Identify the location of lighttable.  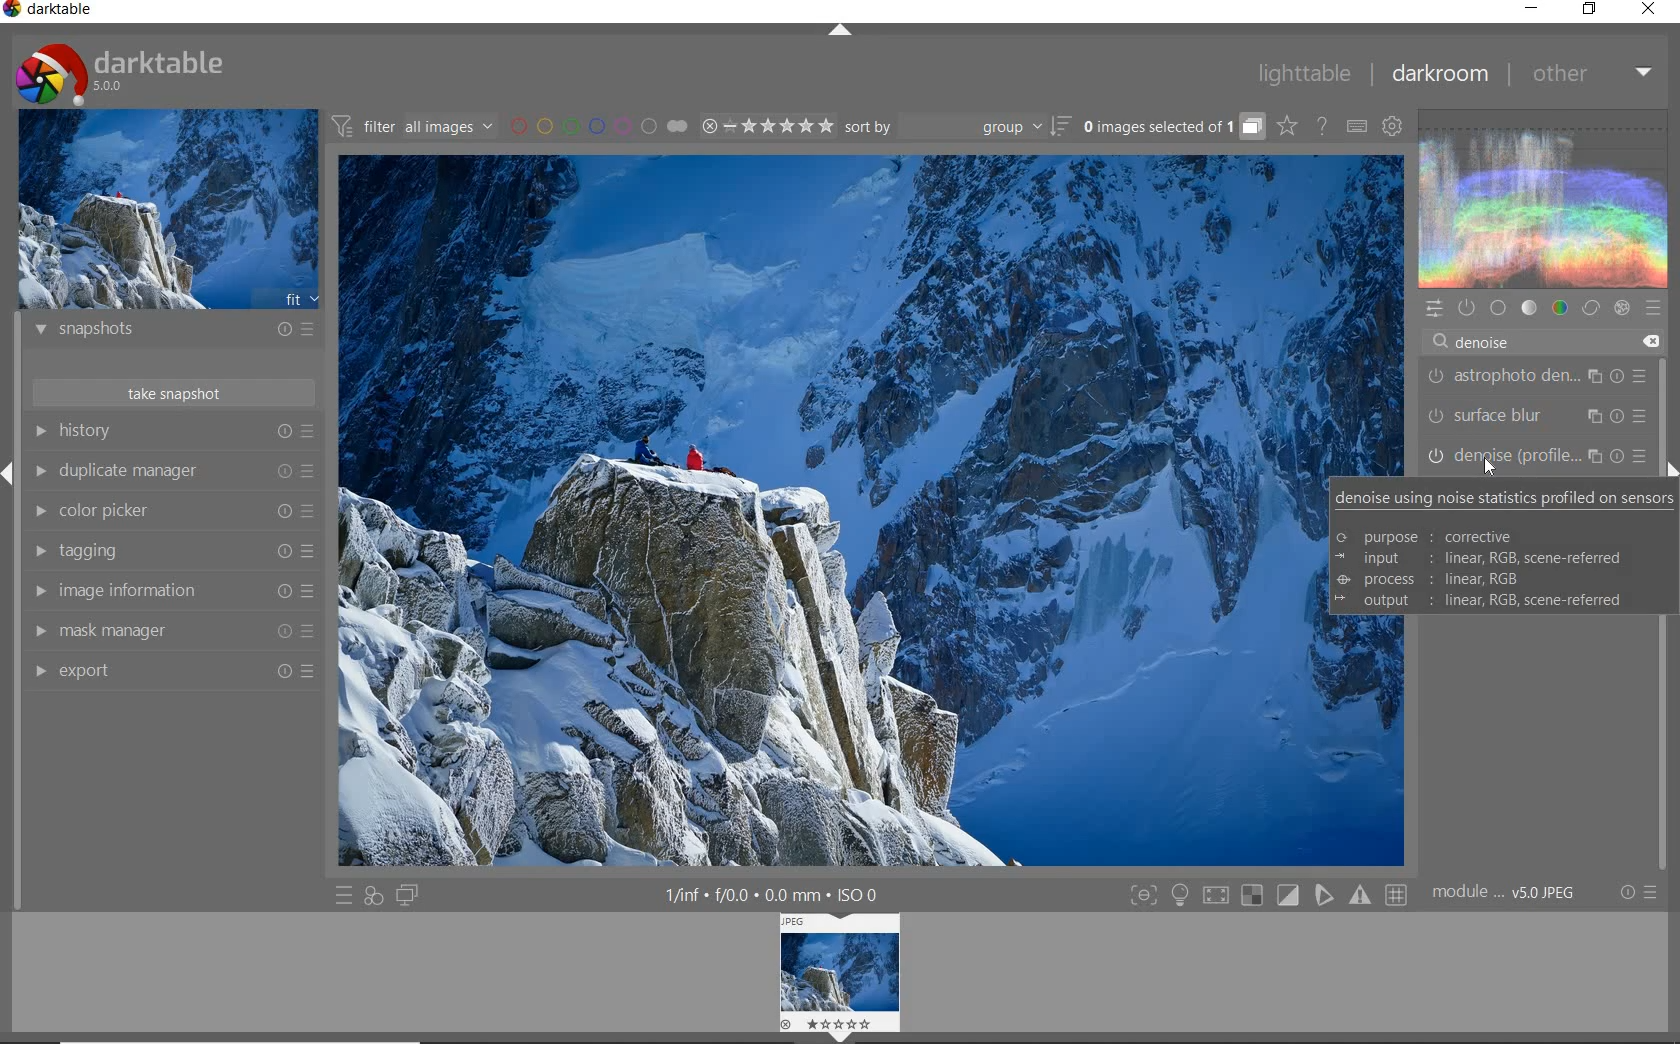
(1305, 72).